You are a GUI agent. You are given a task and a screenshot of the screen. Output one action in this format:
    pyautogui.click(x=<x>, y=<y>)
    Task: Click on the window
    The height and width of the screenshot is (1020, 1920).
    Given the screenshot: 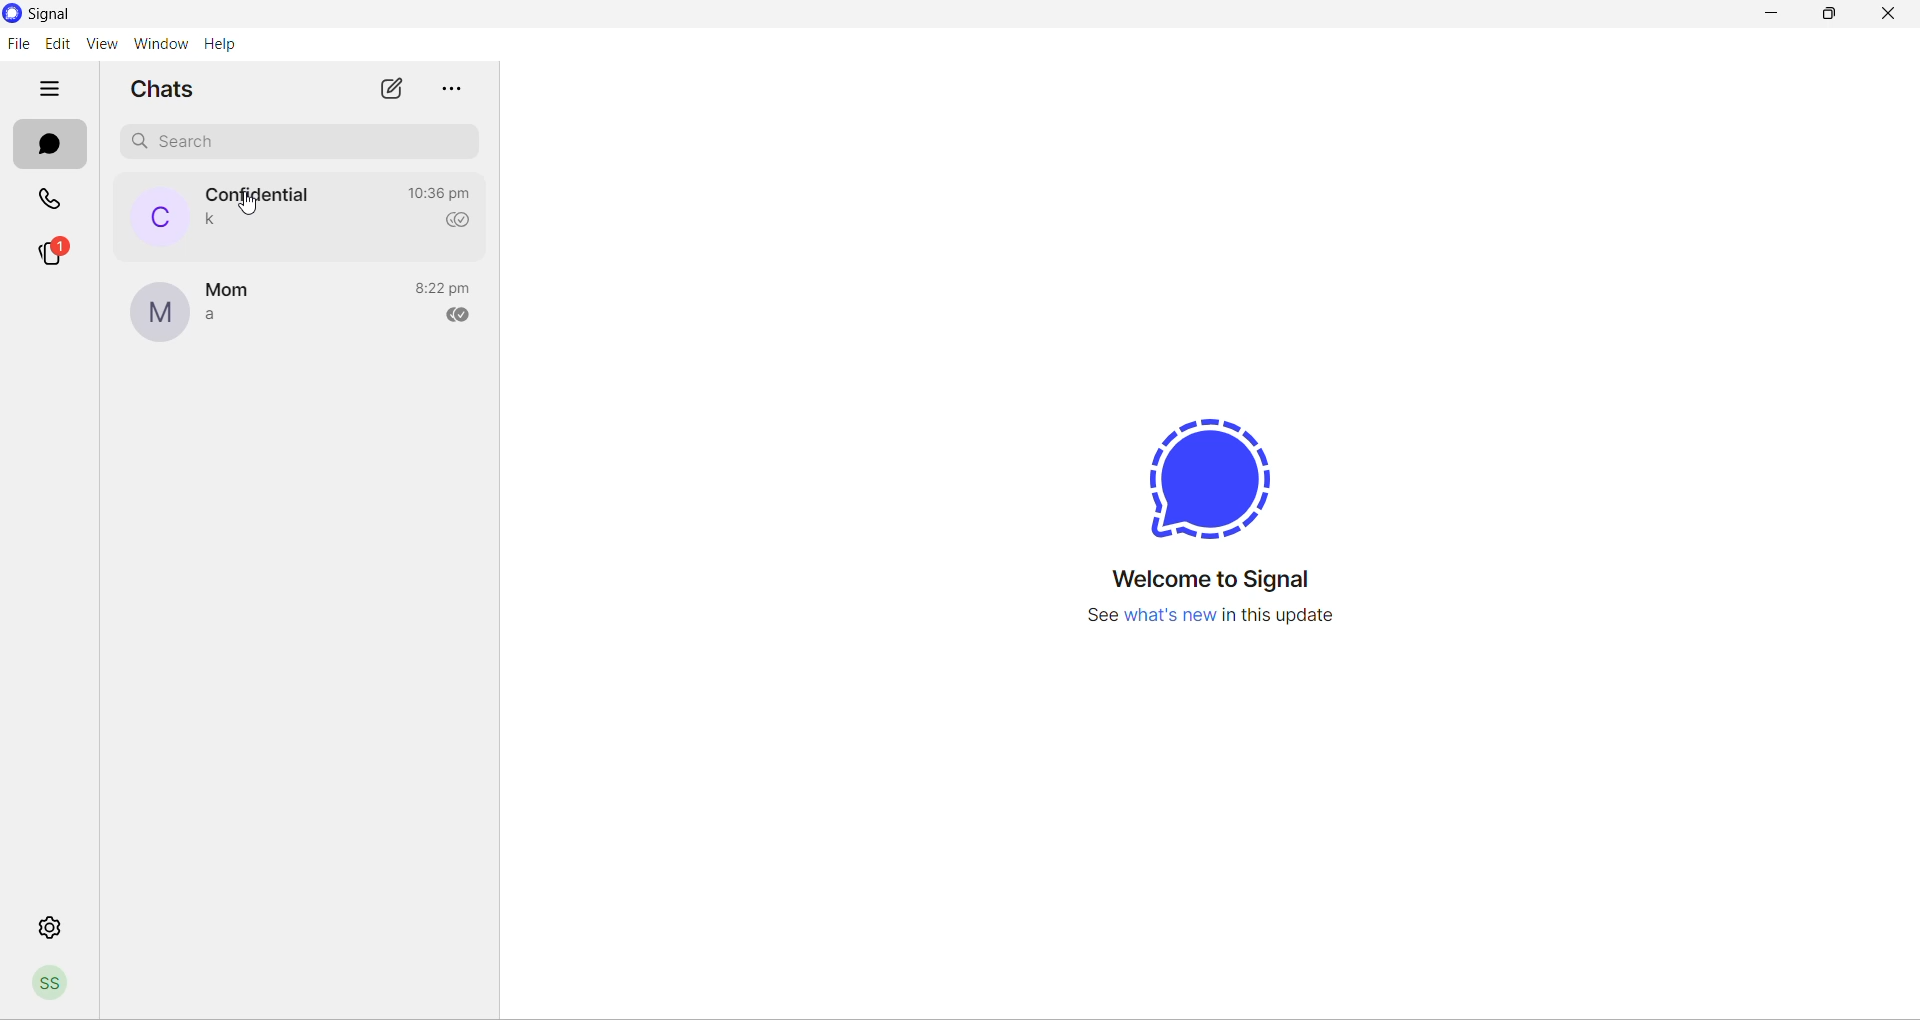 What is the action you would take?
    pyautogui.click(x=160, y=44)
    